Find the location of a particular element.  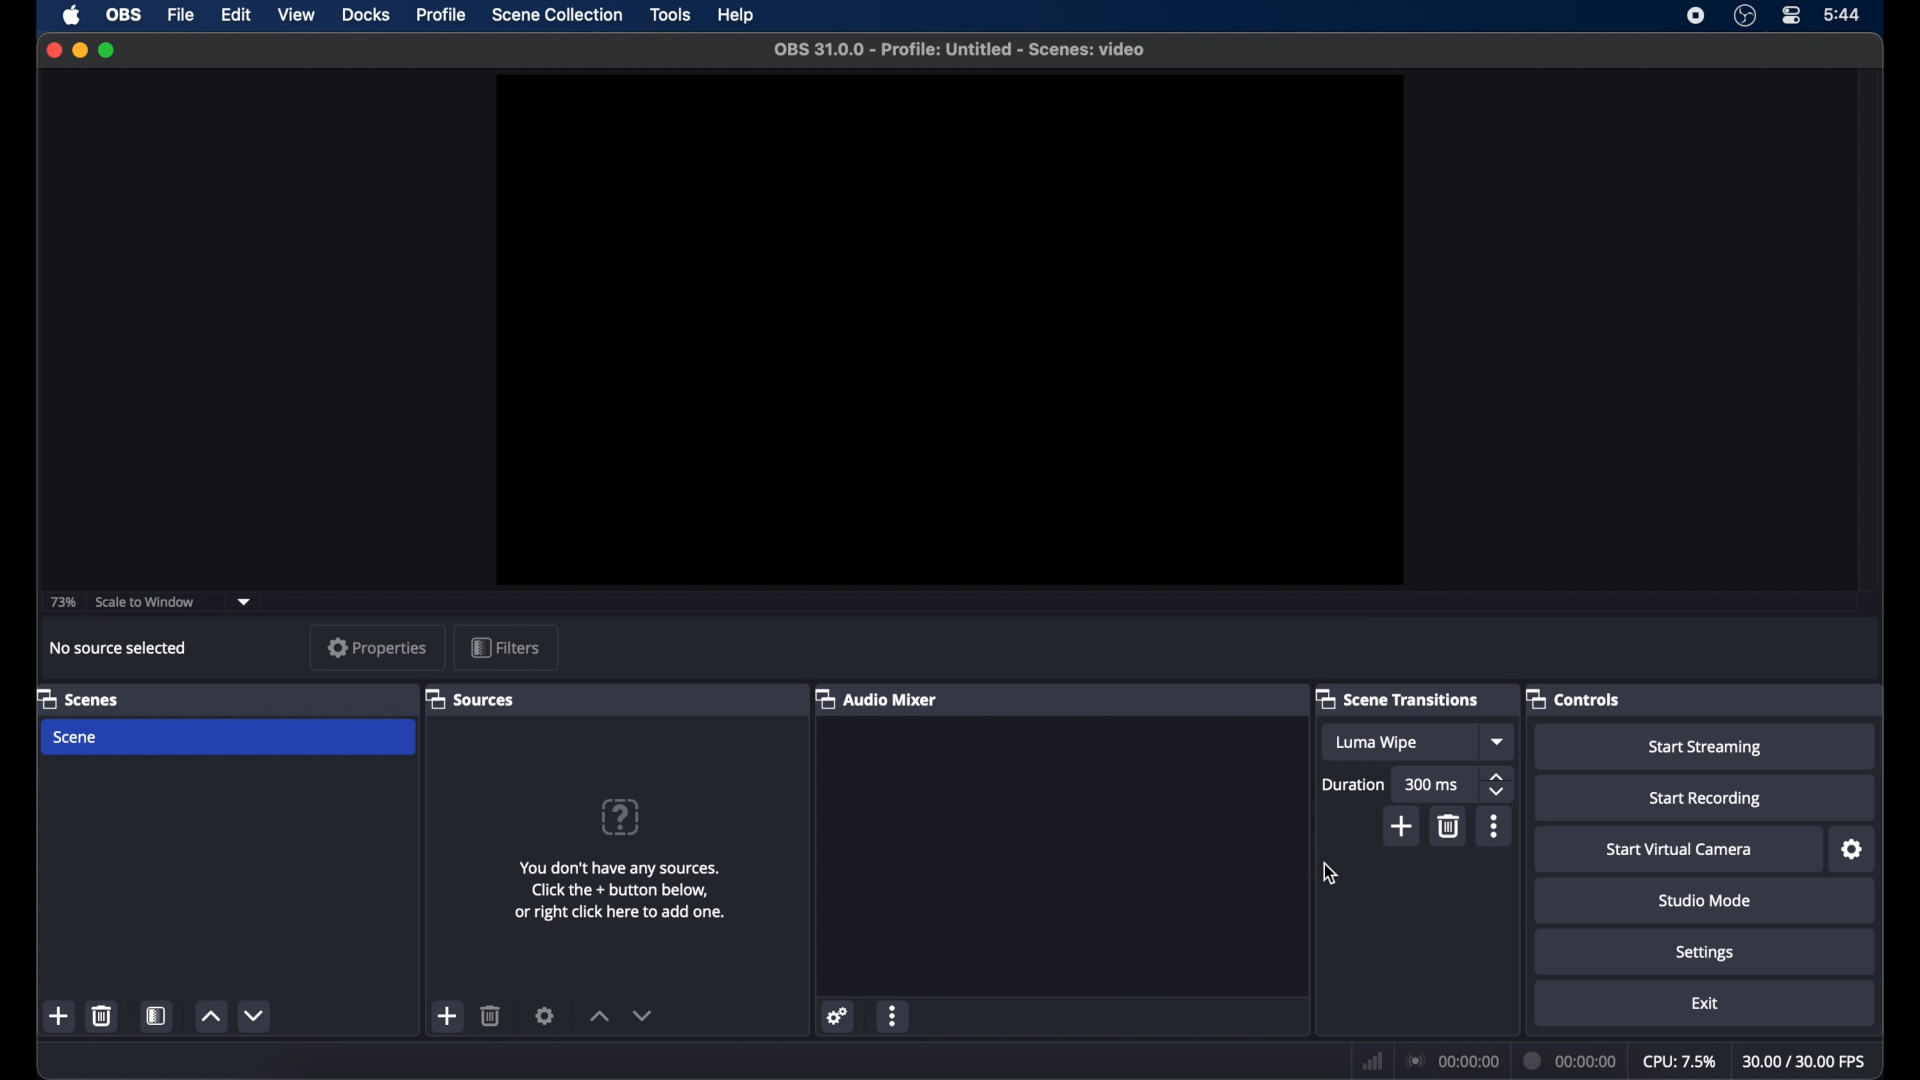

scale to window is located at coordinates (145, 600).